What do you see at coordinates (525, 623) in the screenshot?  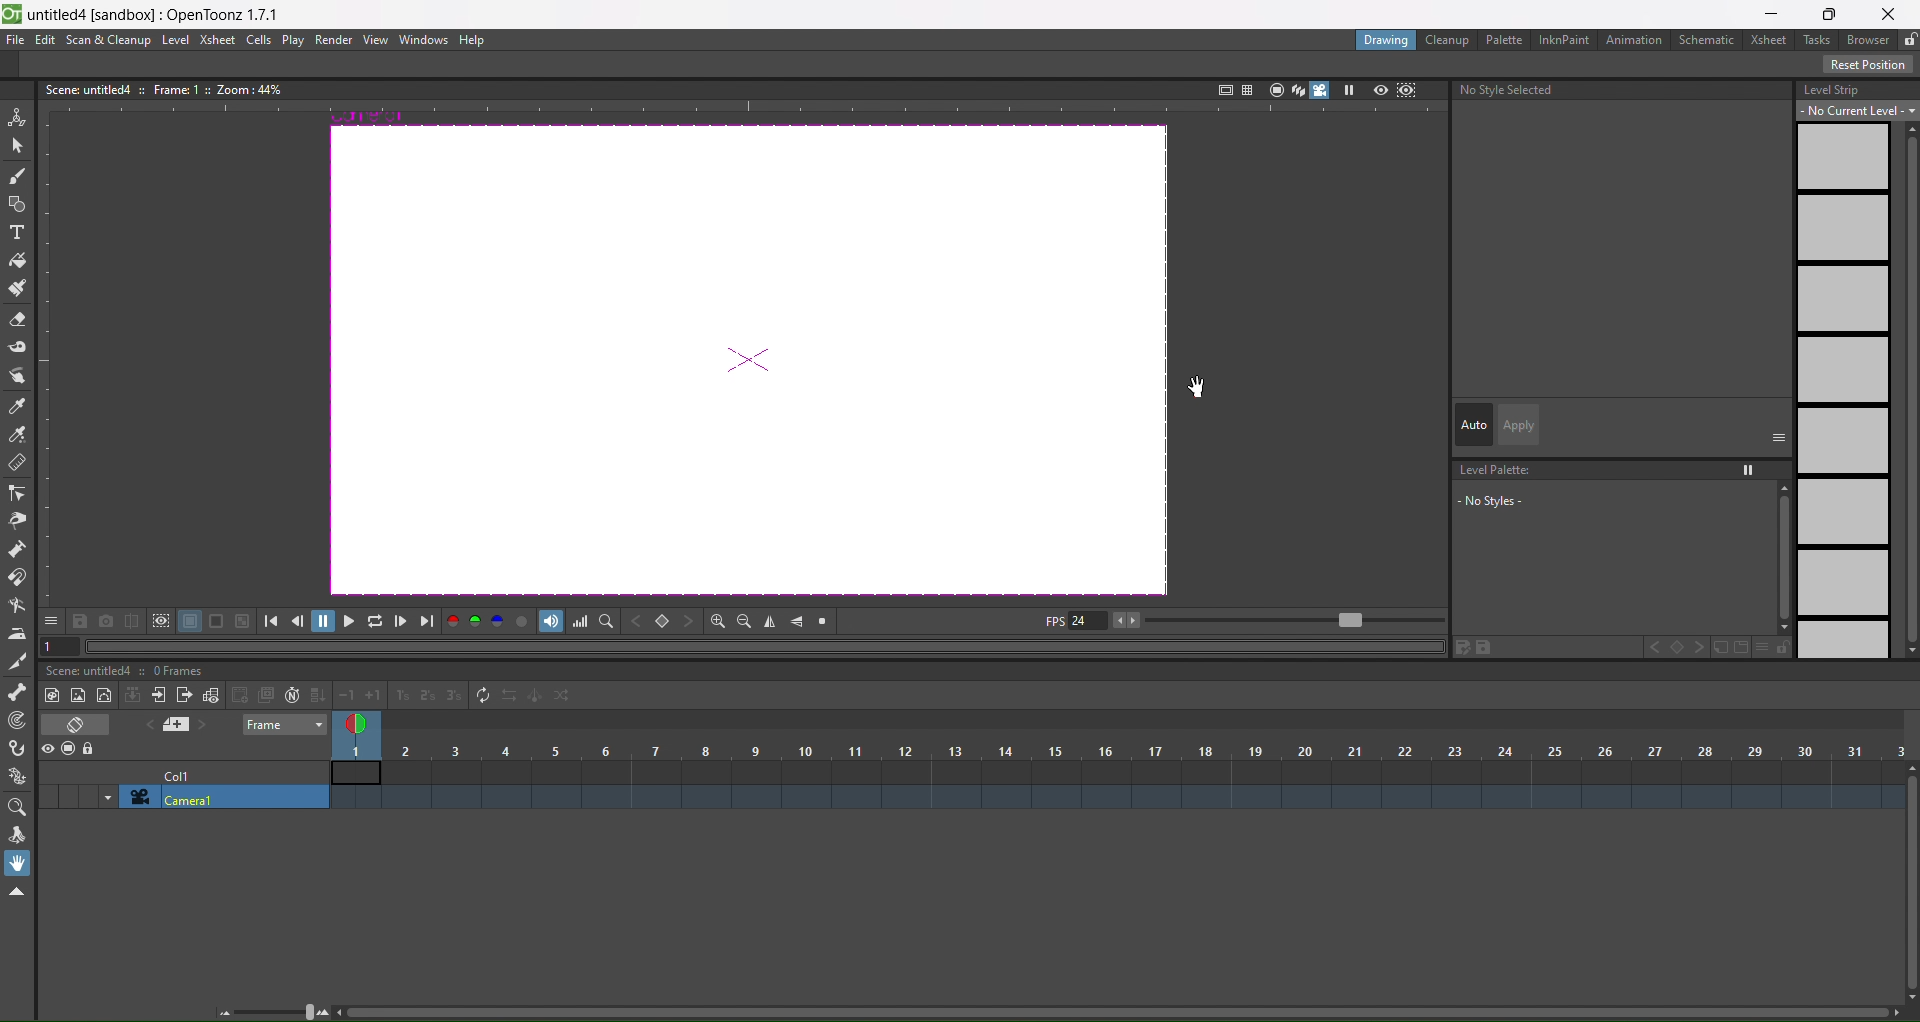 I see `channel` at bounding box center [525, 623].